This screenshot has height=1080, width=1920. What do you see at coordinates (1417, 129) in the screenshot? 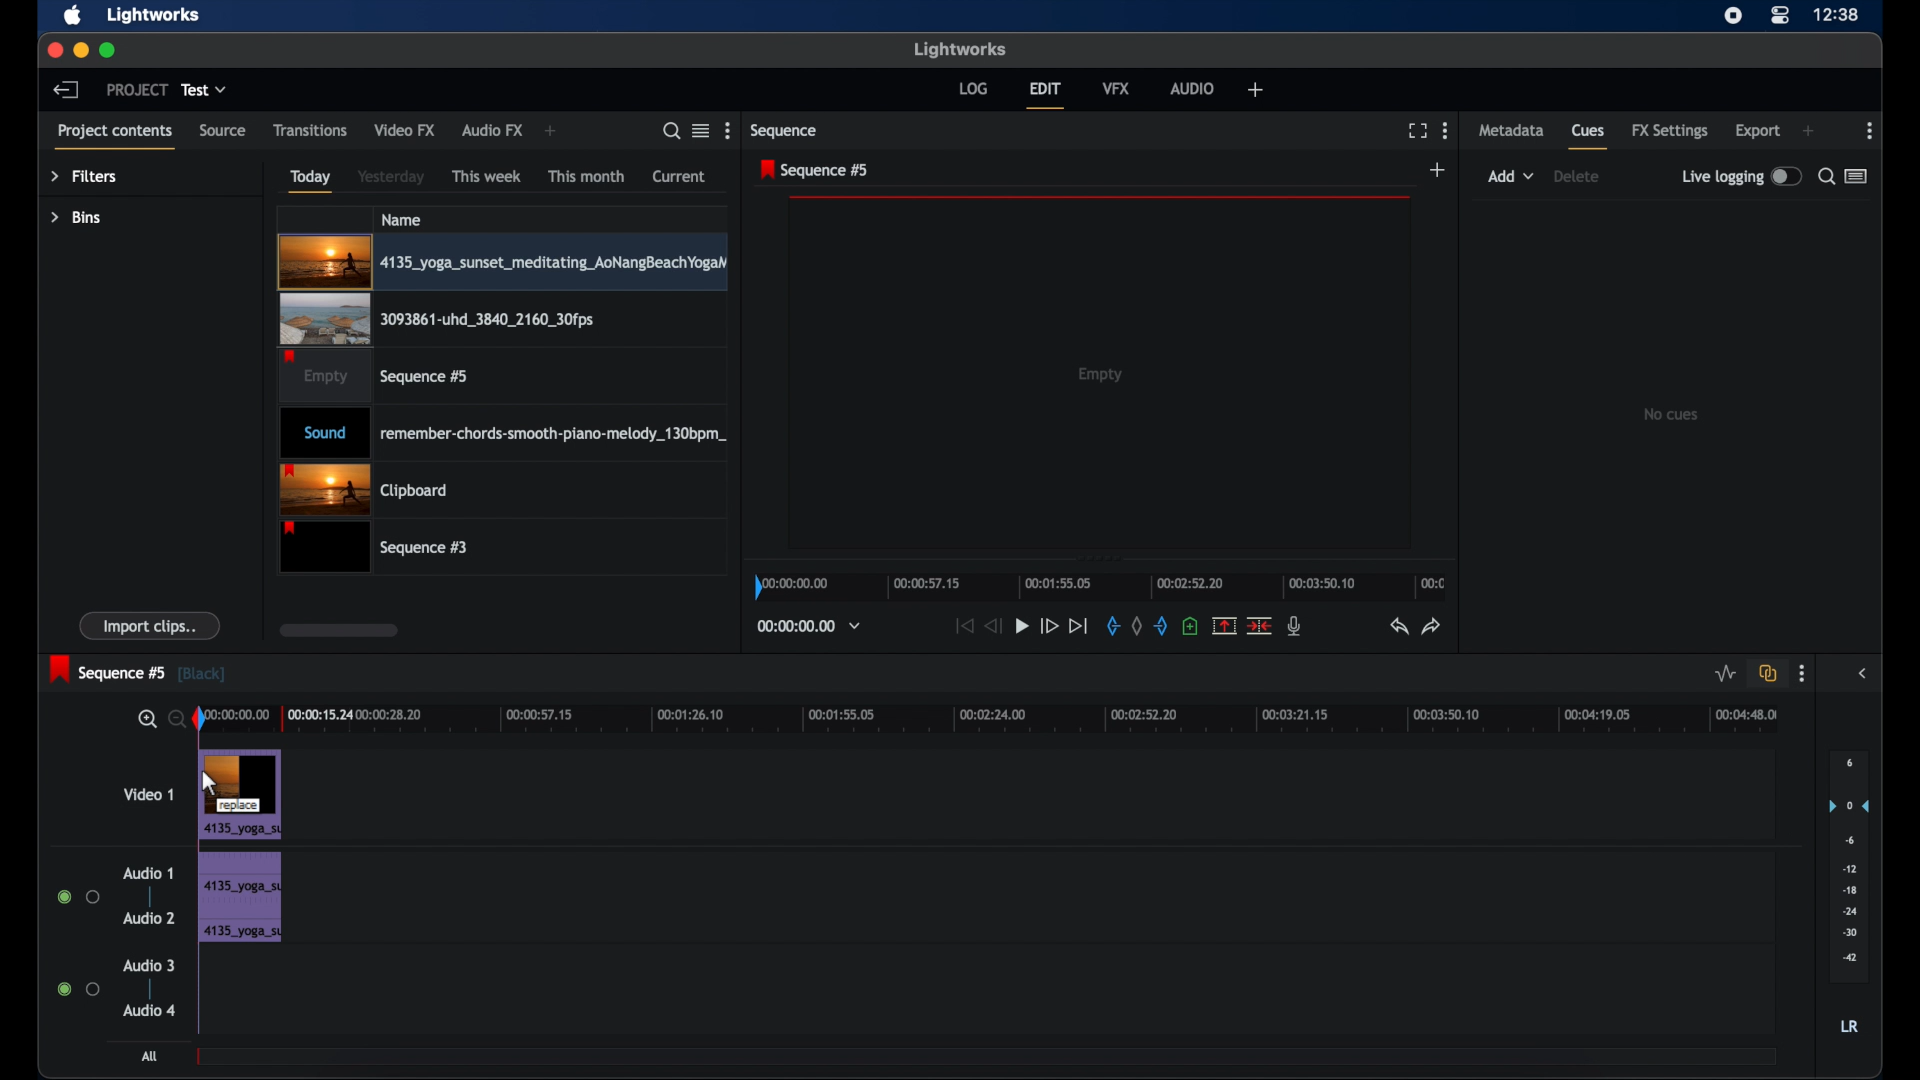
I see `full screen` at bounding box center [1417, 129].